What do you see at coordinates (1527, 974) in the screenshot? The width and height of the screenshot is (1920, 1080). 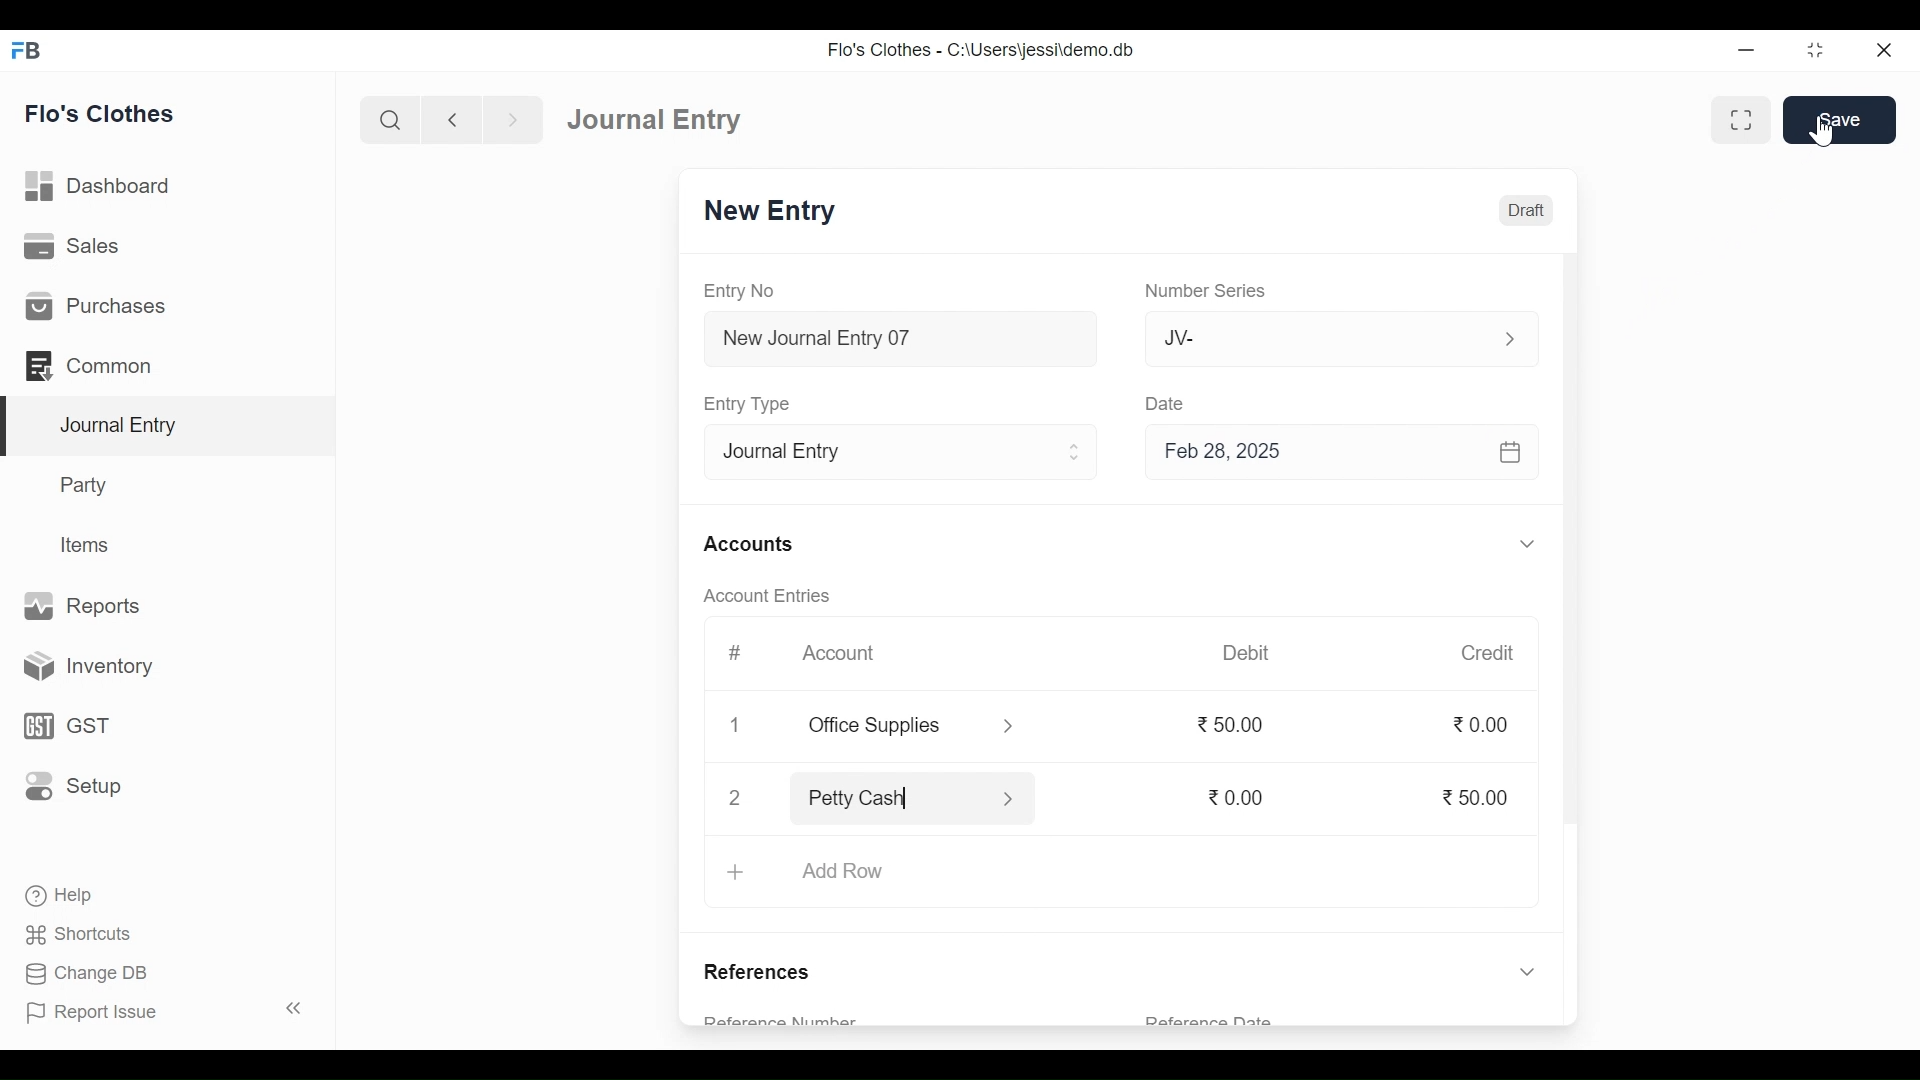 I see `Expand` at bounding box center [1527, 974].